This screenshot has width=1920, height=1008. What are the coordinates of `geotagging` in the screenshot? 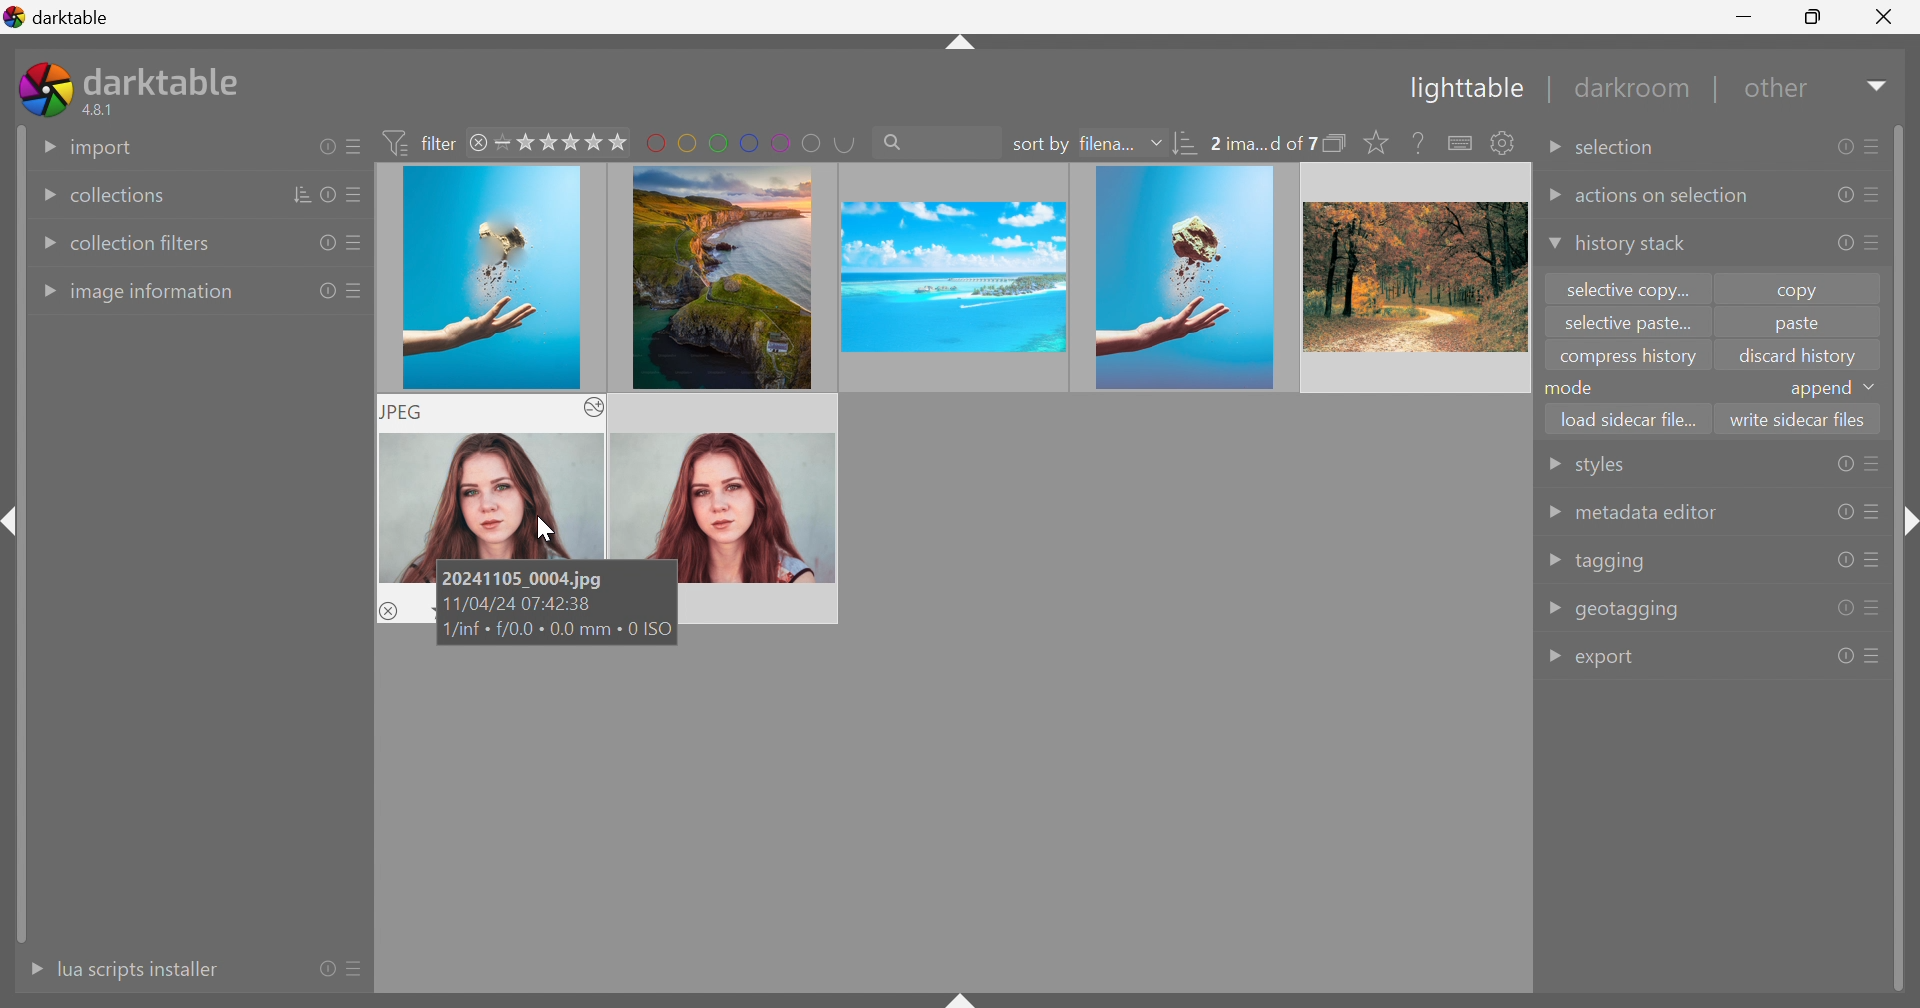 It's located at (1629, 610).